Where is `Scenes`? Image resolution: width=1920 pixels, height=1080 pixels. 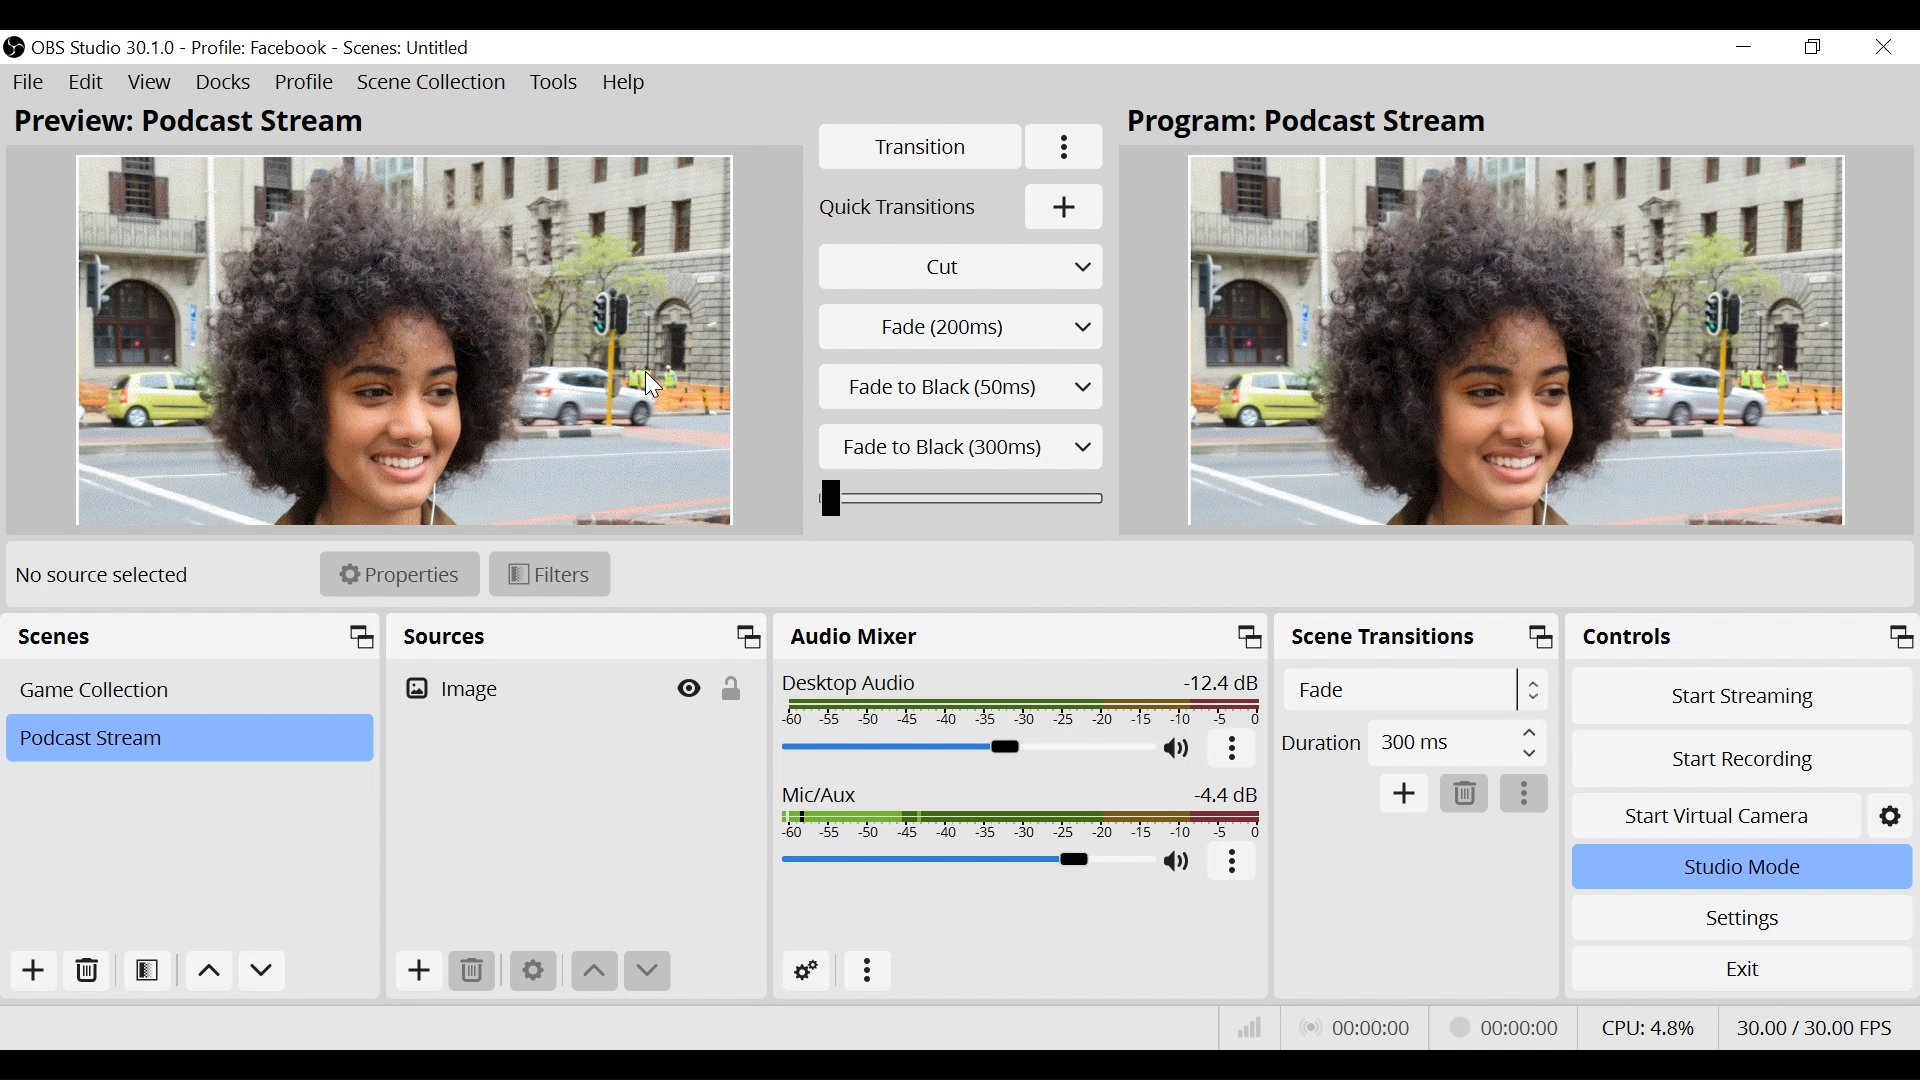 Scenes is located at coordinates (193, 636).